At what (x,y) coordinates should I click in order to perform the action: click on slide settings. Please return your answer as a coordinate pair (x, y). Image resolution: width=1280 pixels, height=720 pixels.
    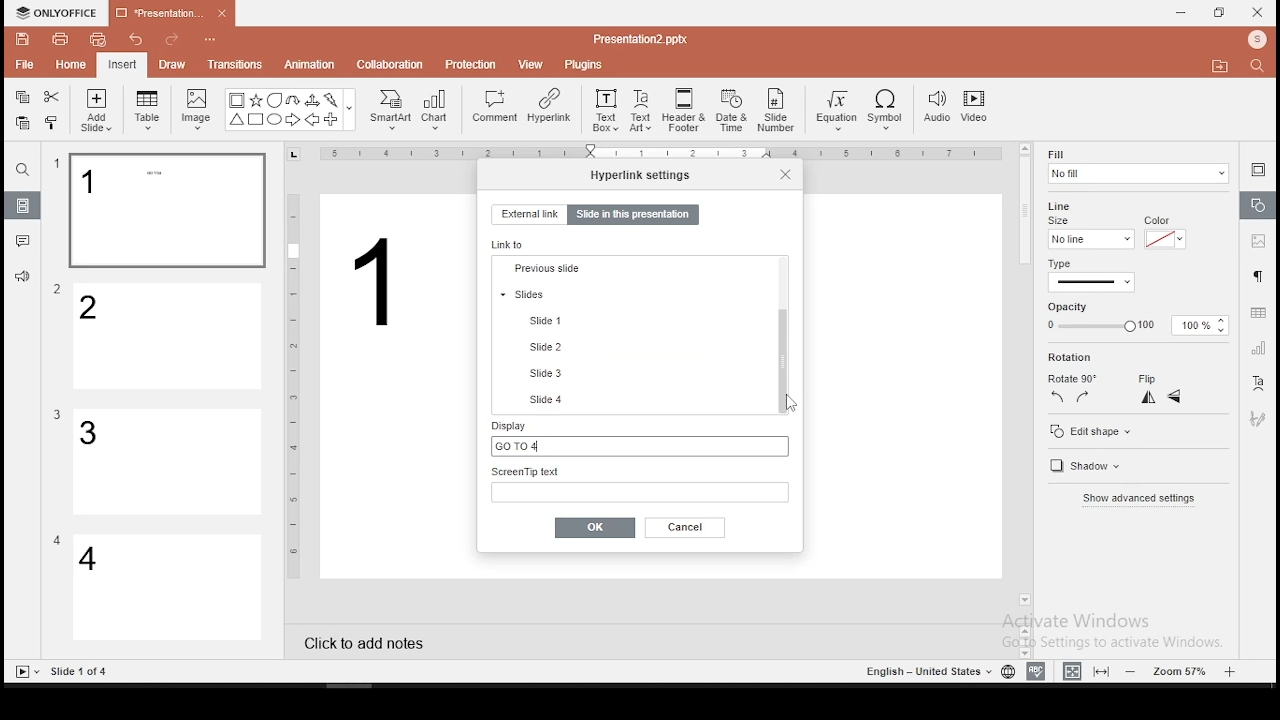
    Looking at the image, I should click on (1258, 169).